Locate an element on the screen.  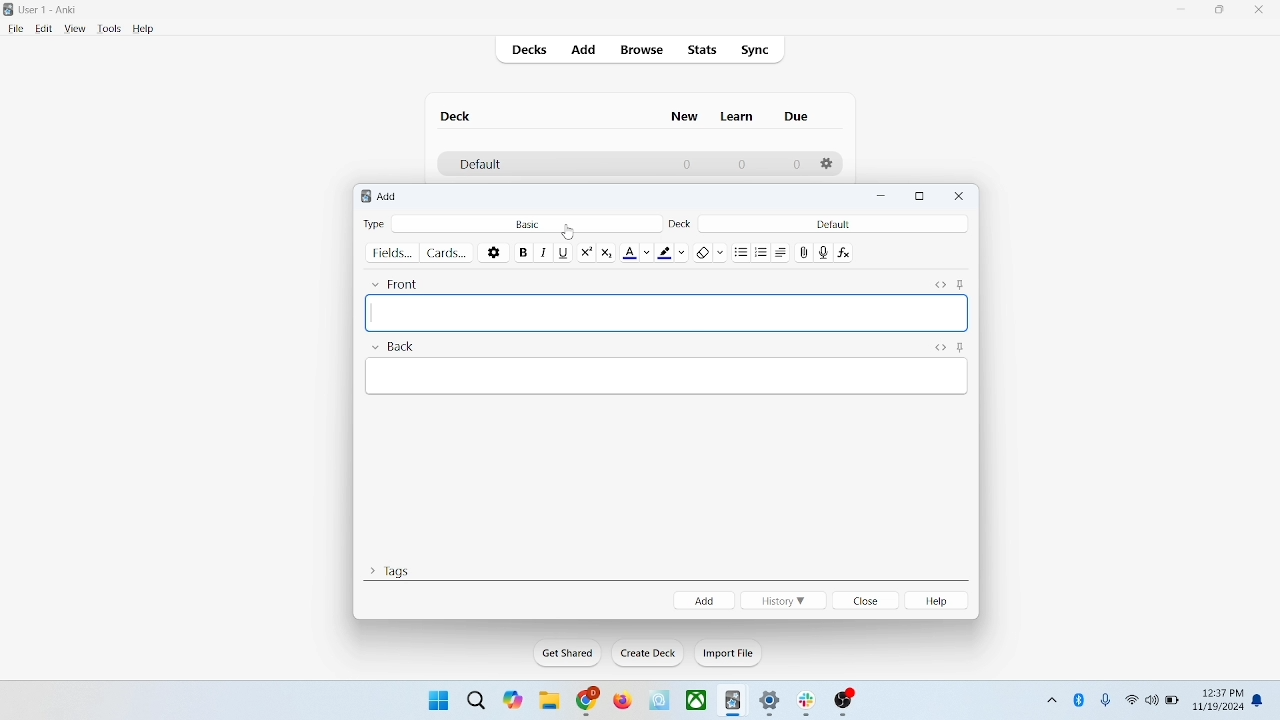
history is located at coordinates (783, 601).